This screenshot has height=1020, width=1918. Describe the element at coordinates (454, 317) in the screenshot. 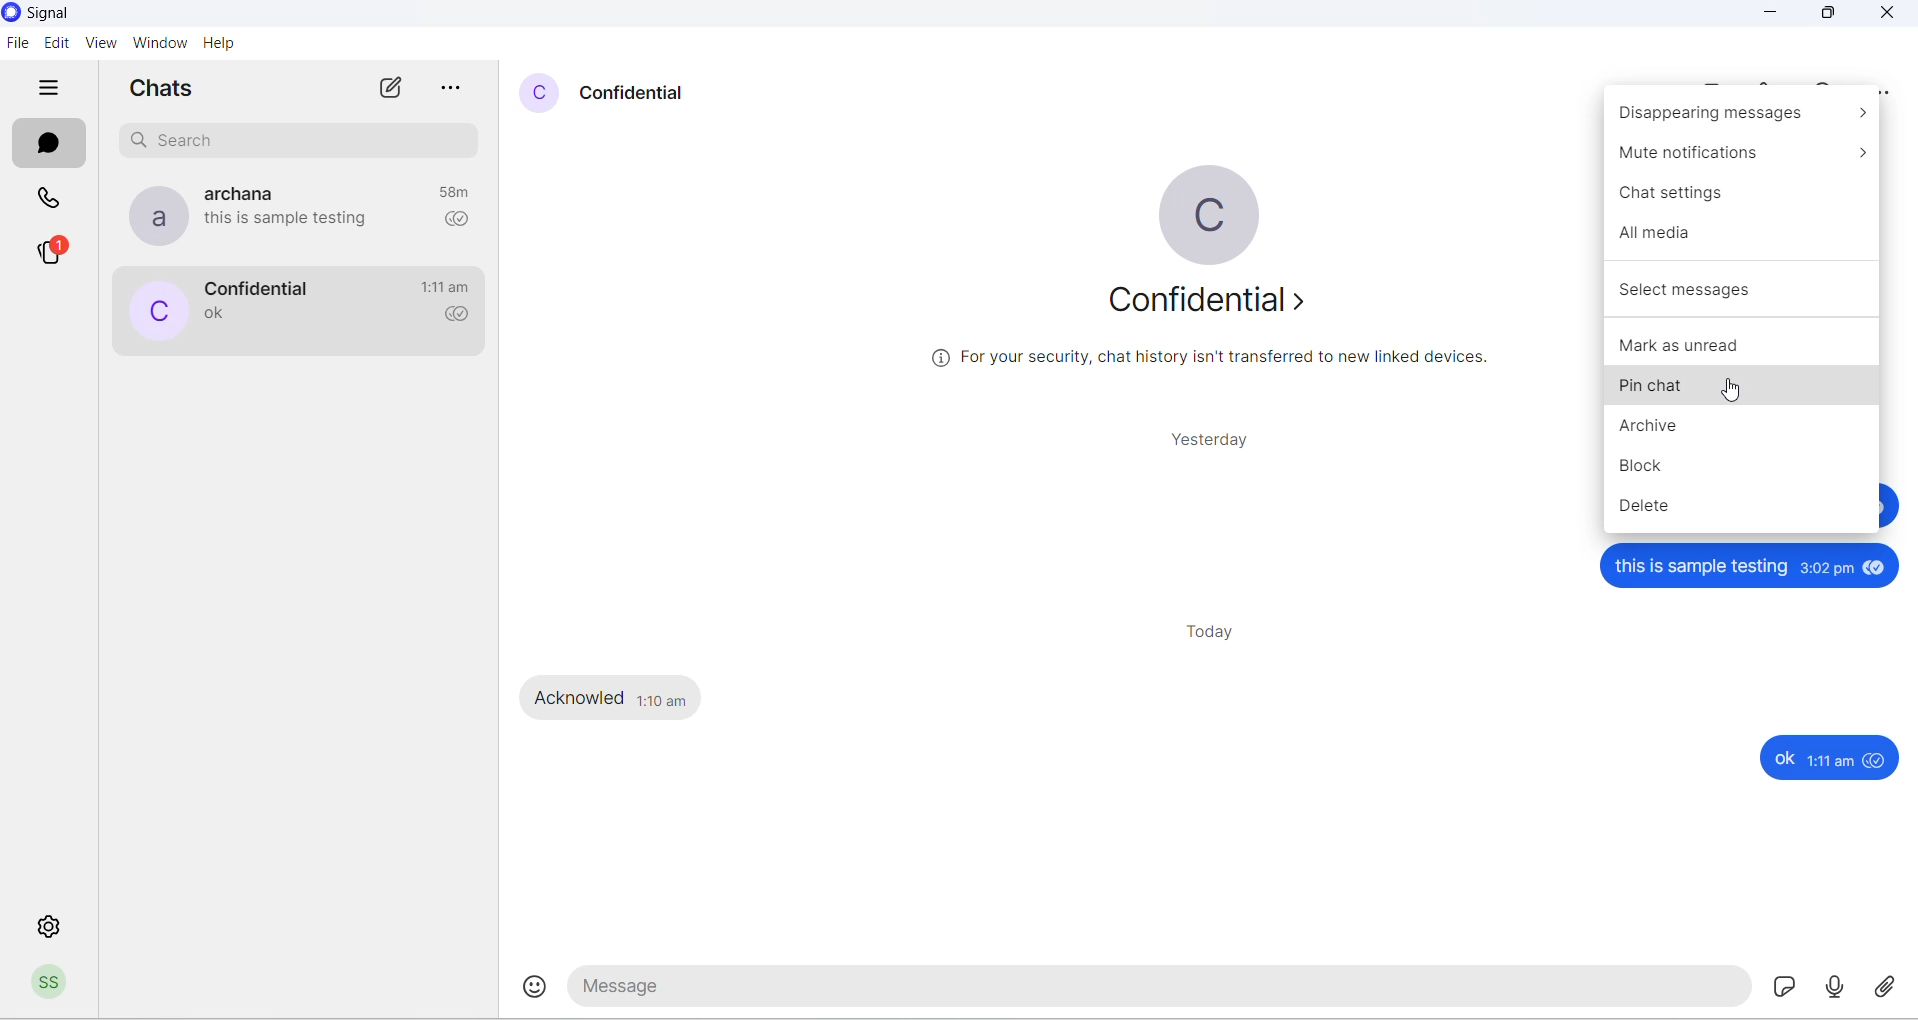

I see `read recipient` at that location.